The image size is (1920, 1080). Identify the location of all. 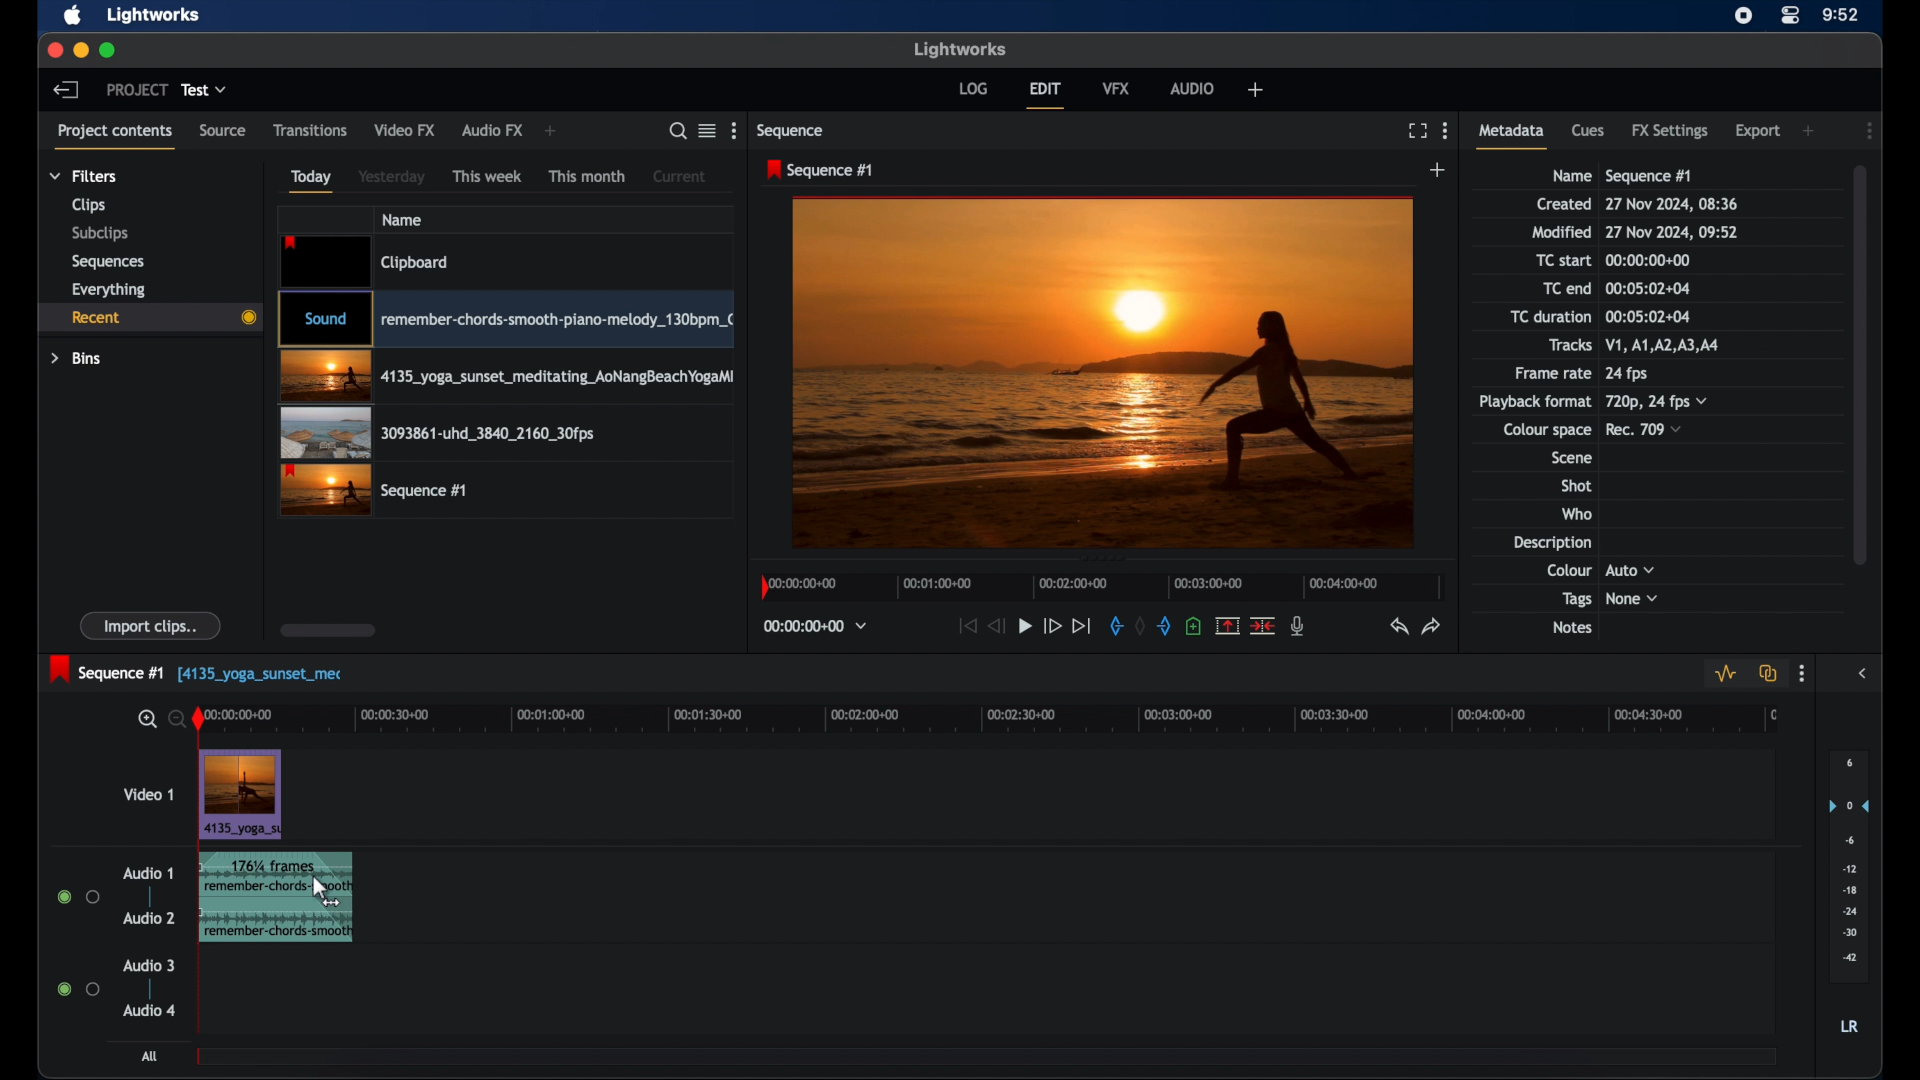
(151, 1056).